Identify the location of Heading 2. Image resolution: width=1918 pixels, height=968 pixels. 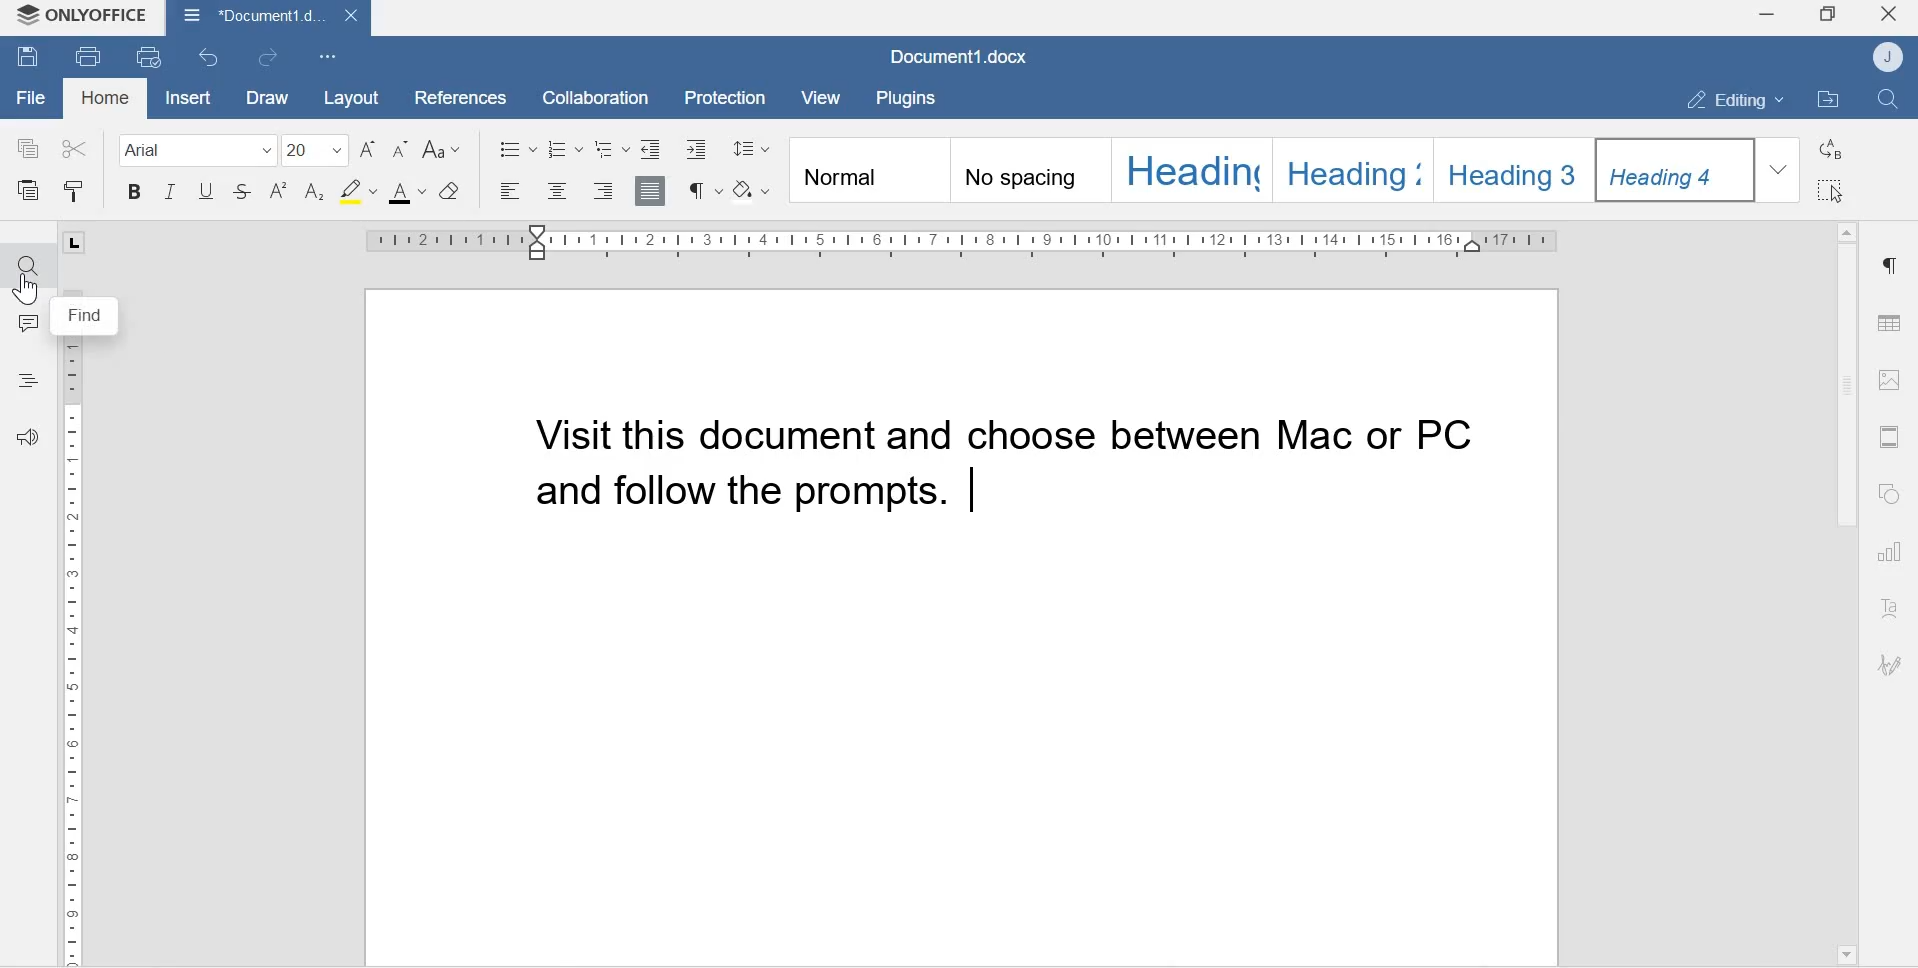
(1358, 168).